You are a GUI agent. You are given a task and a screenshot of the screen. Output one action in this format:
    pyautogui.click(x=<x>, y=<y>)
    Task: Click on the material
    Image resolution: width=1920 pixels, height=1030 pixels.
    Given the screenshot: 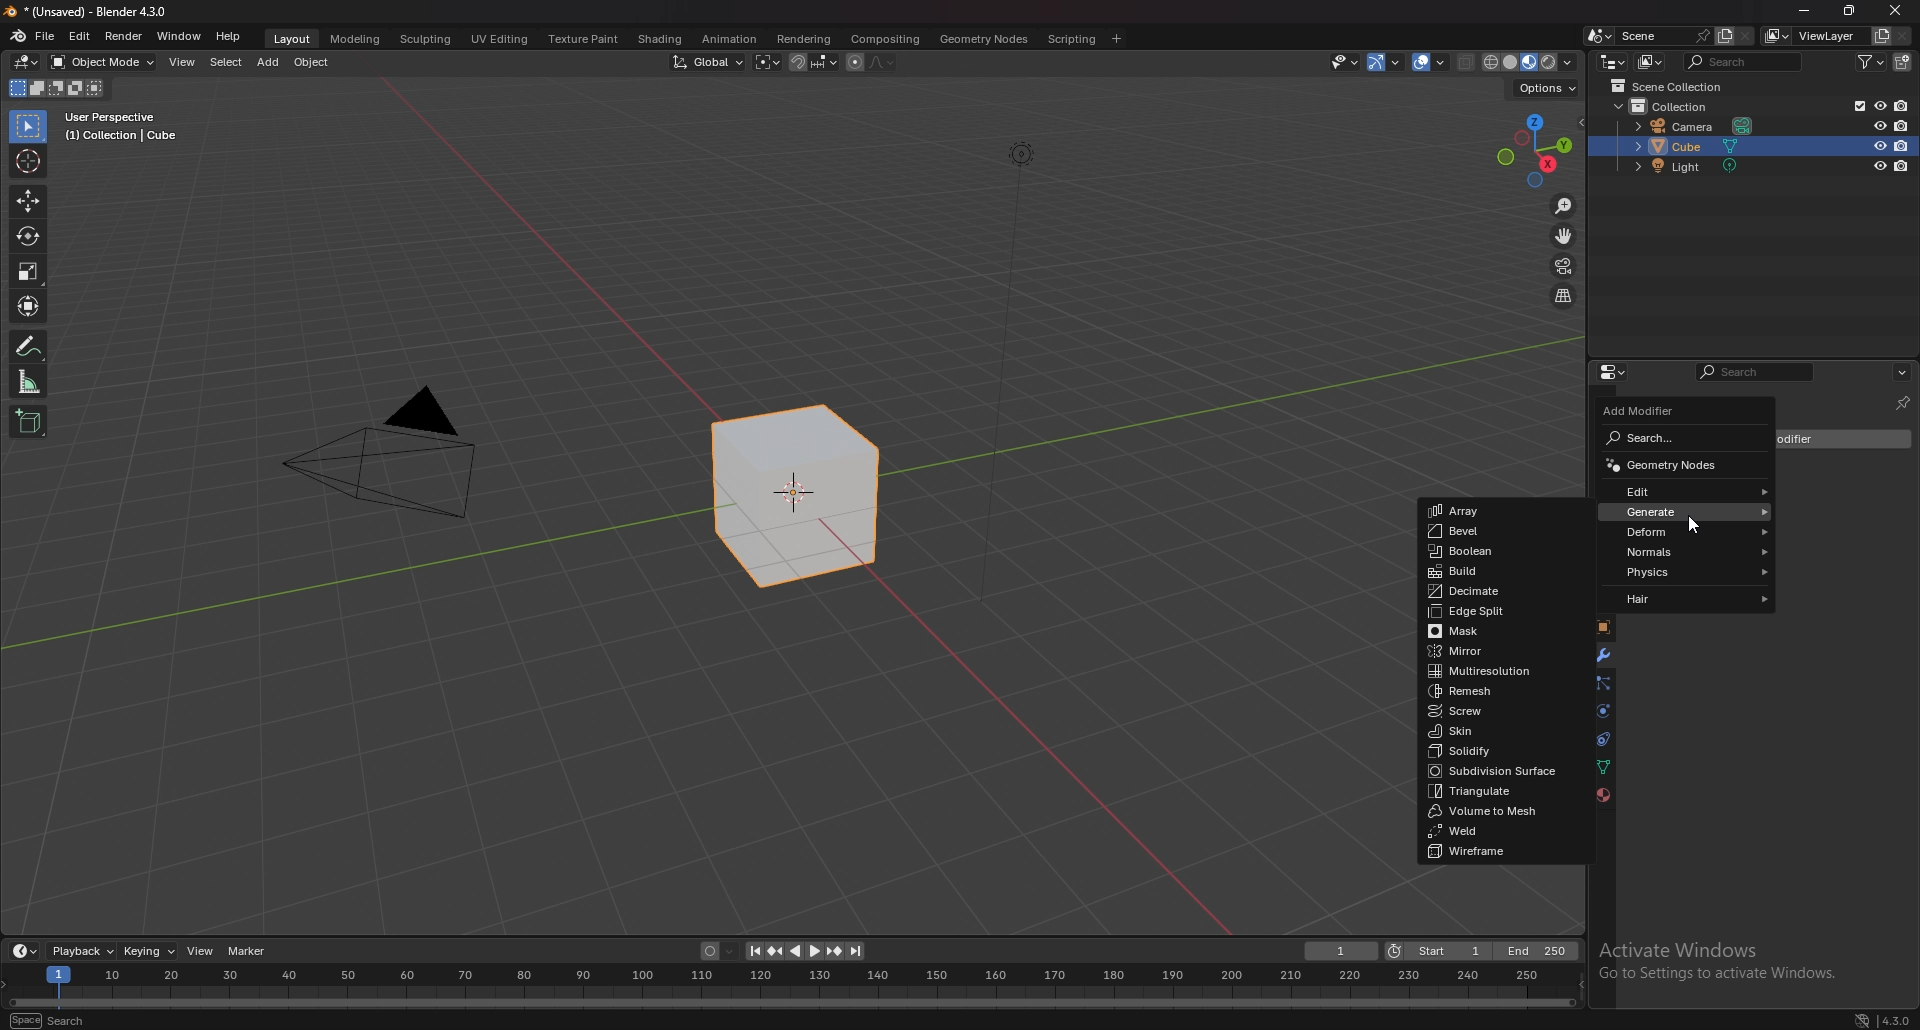 What is the action you would take?
    pyautogui.click(x=1603, y=793)
    